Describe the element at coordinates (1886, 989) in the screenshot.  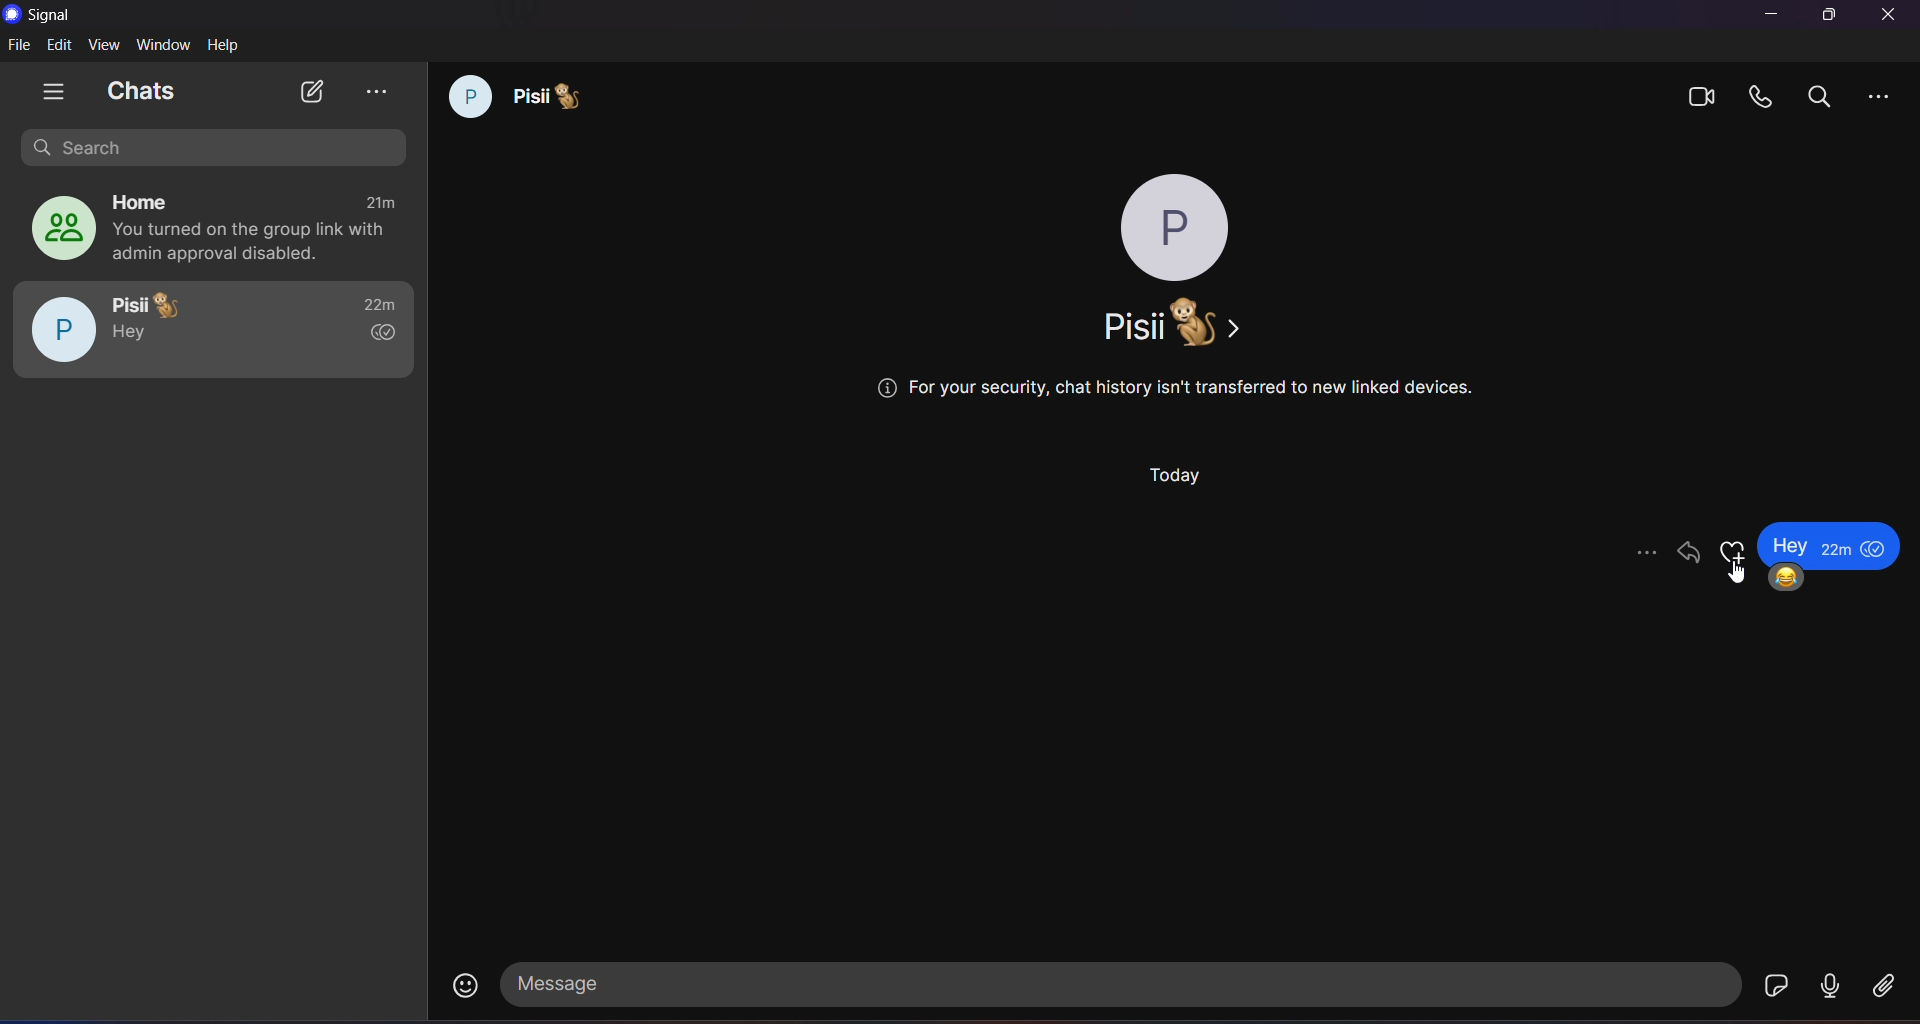
I see `file share` at that location.